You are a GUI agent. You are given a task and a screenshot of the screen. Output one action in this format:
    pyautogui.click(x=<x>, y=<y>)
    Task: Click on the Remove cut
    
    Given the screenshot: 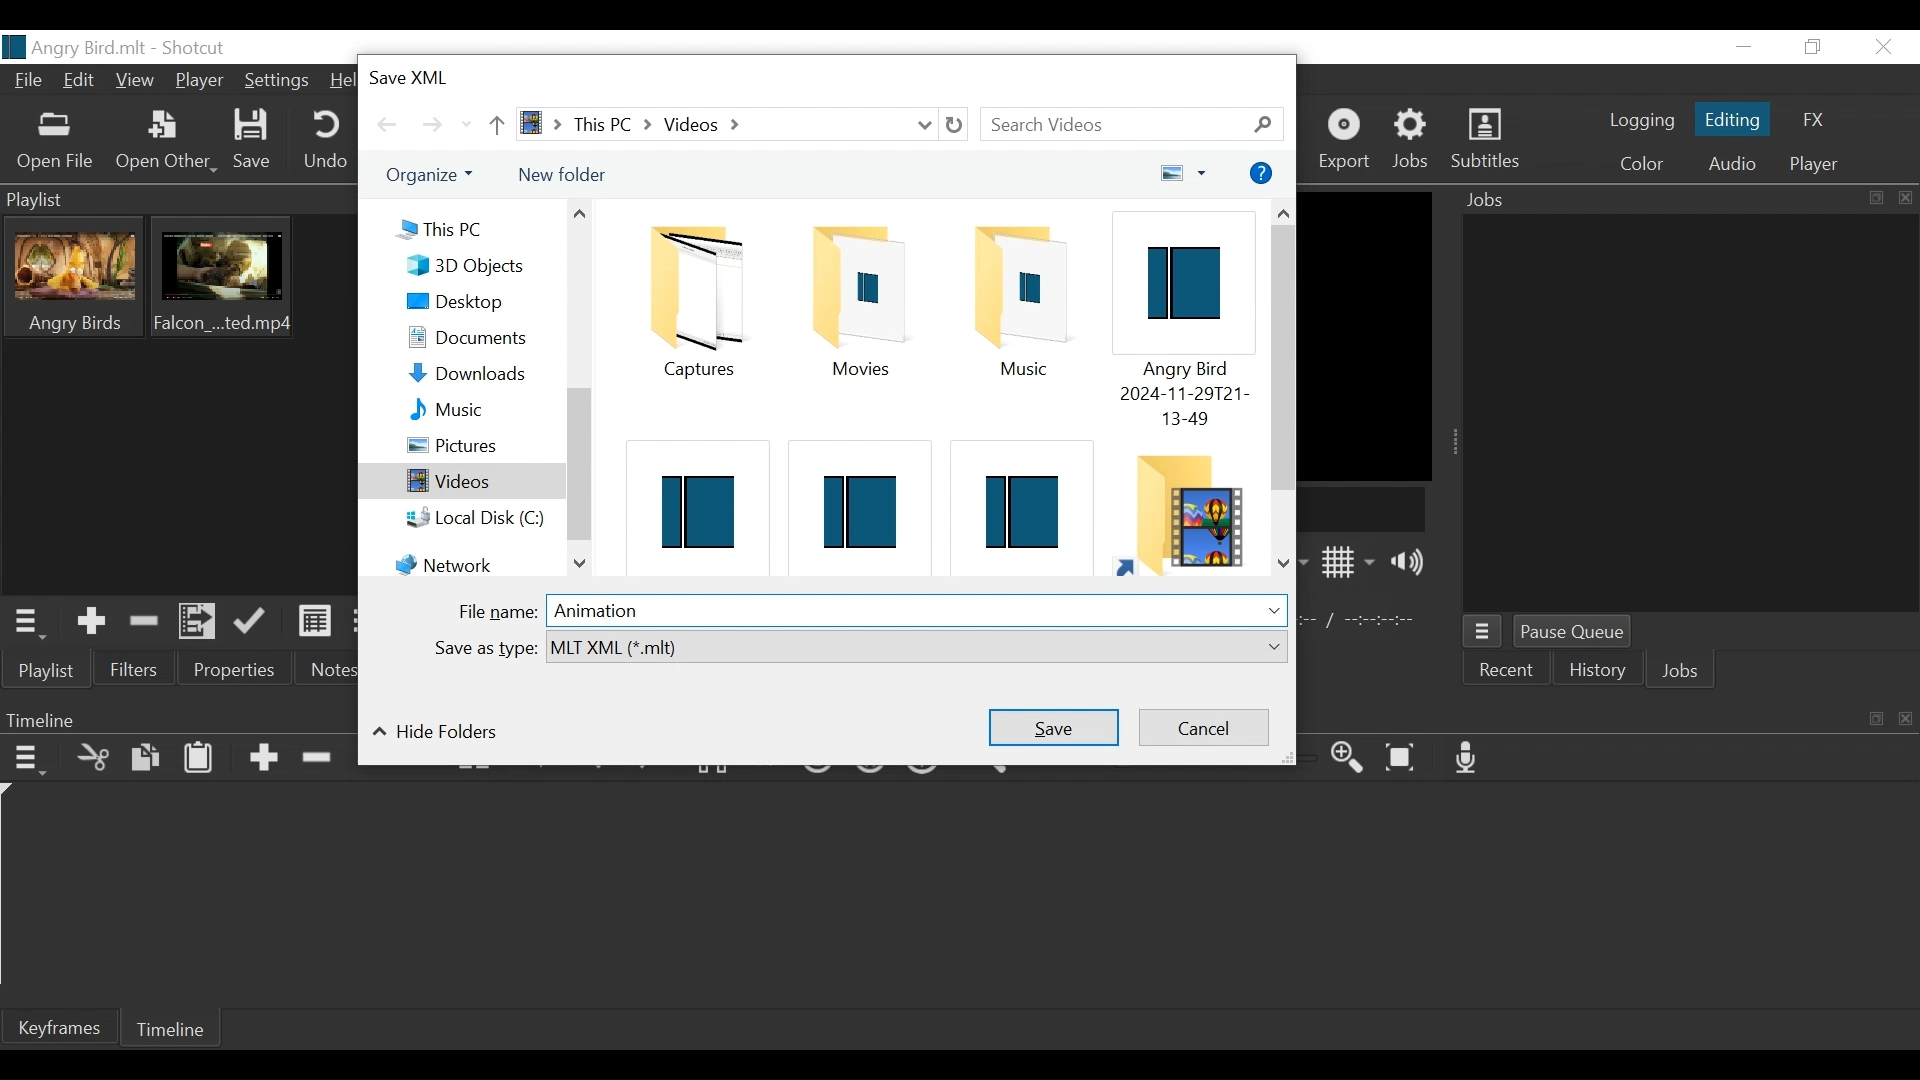 What is the action you would take?
    pyautogui.click(x=145, y=621)
    